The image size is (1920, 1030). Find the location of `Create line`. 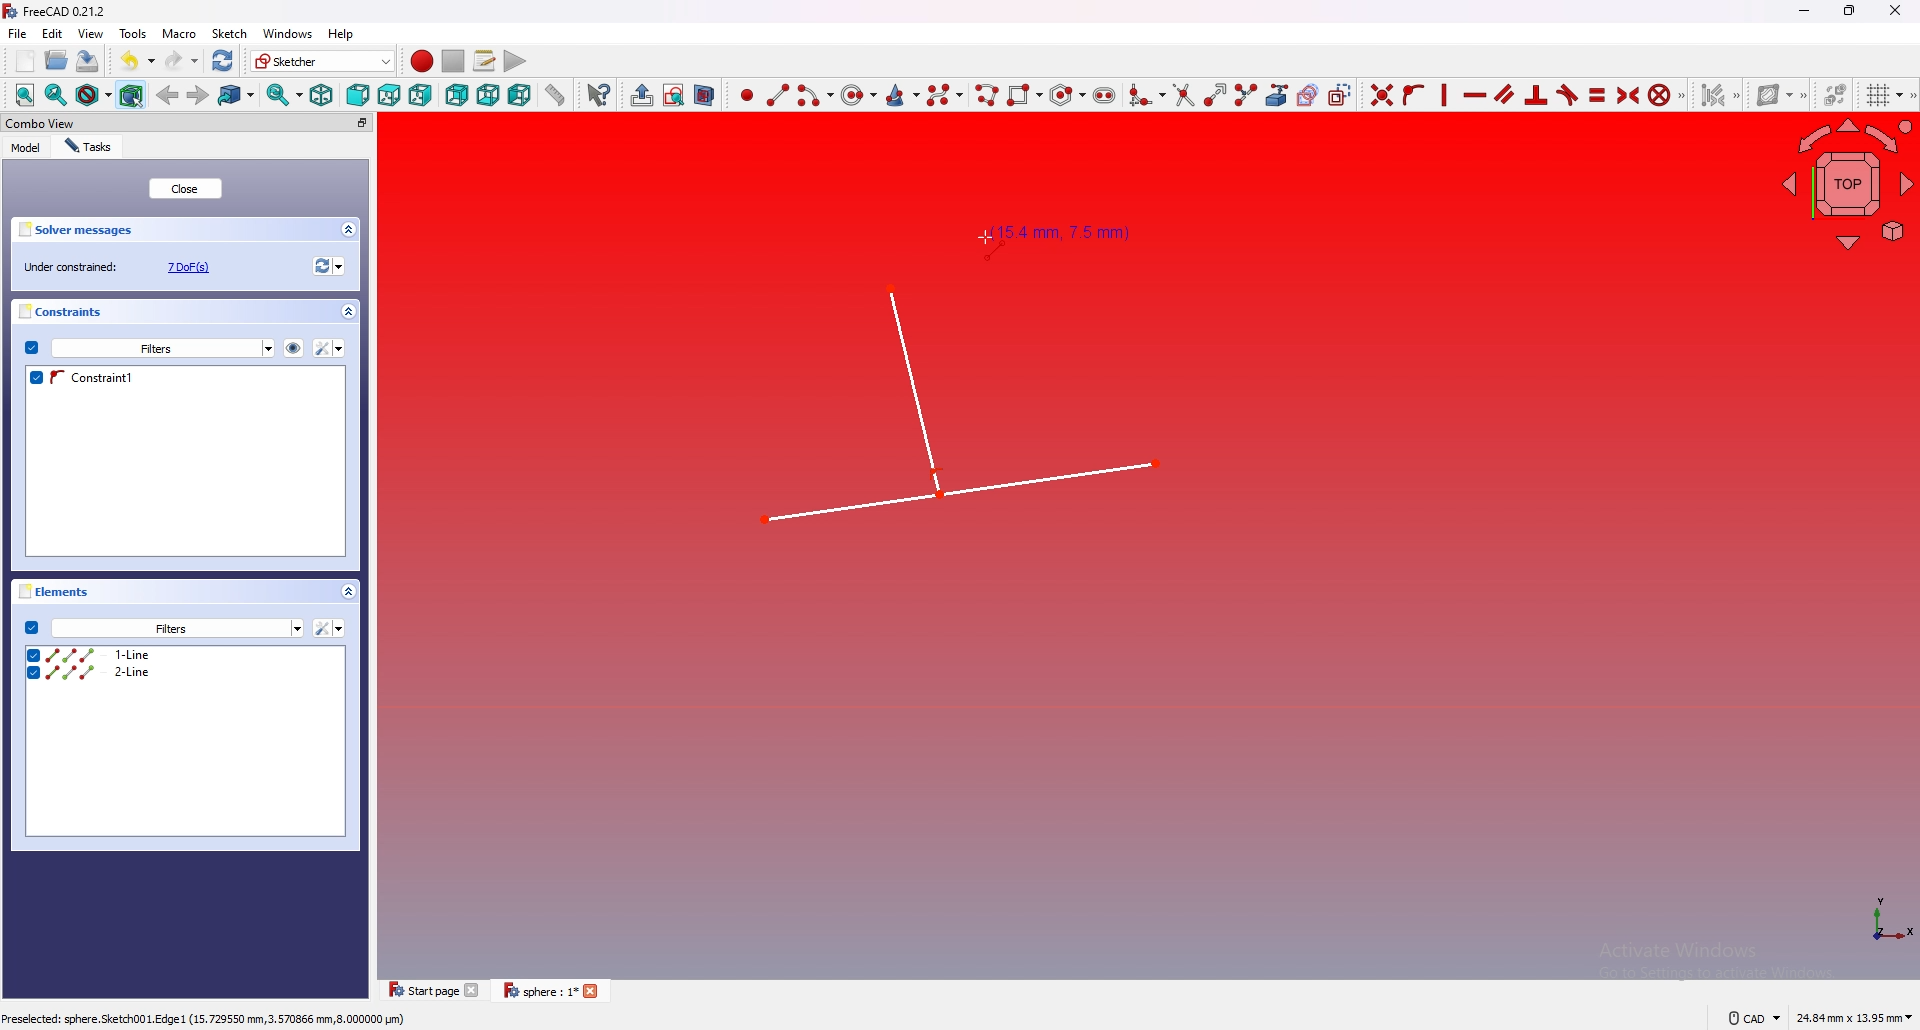

Create line is located at coordinates (778, 94).